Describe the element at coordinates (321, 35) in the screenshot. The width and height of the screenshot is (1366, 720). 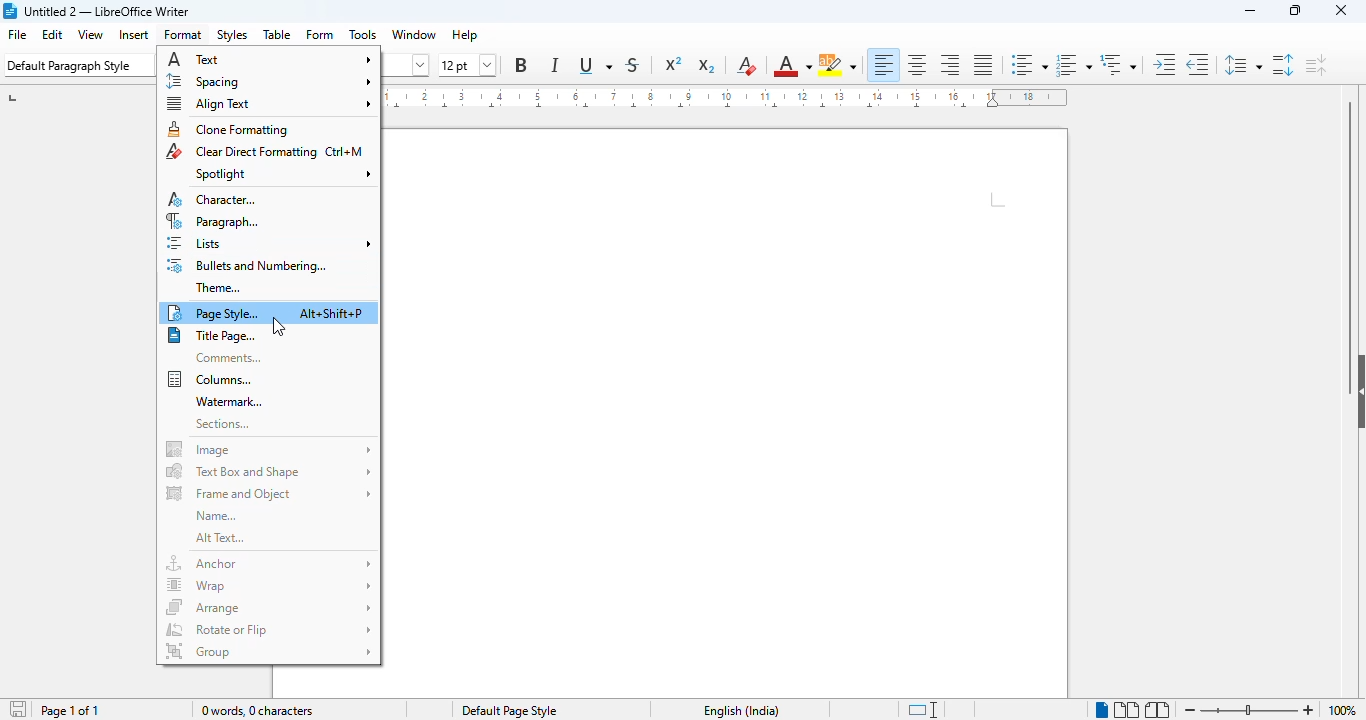
I see `form` at that location.